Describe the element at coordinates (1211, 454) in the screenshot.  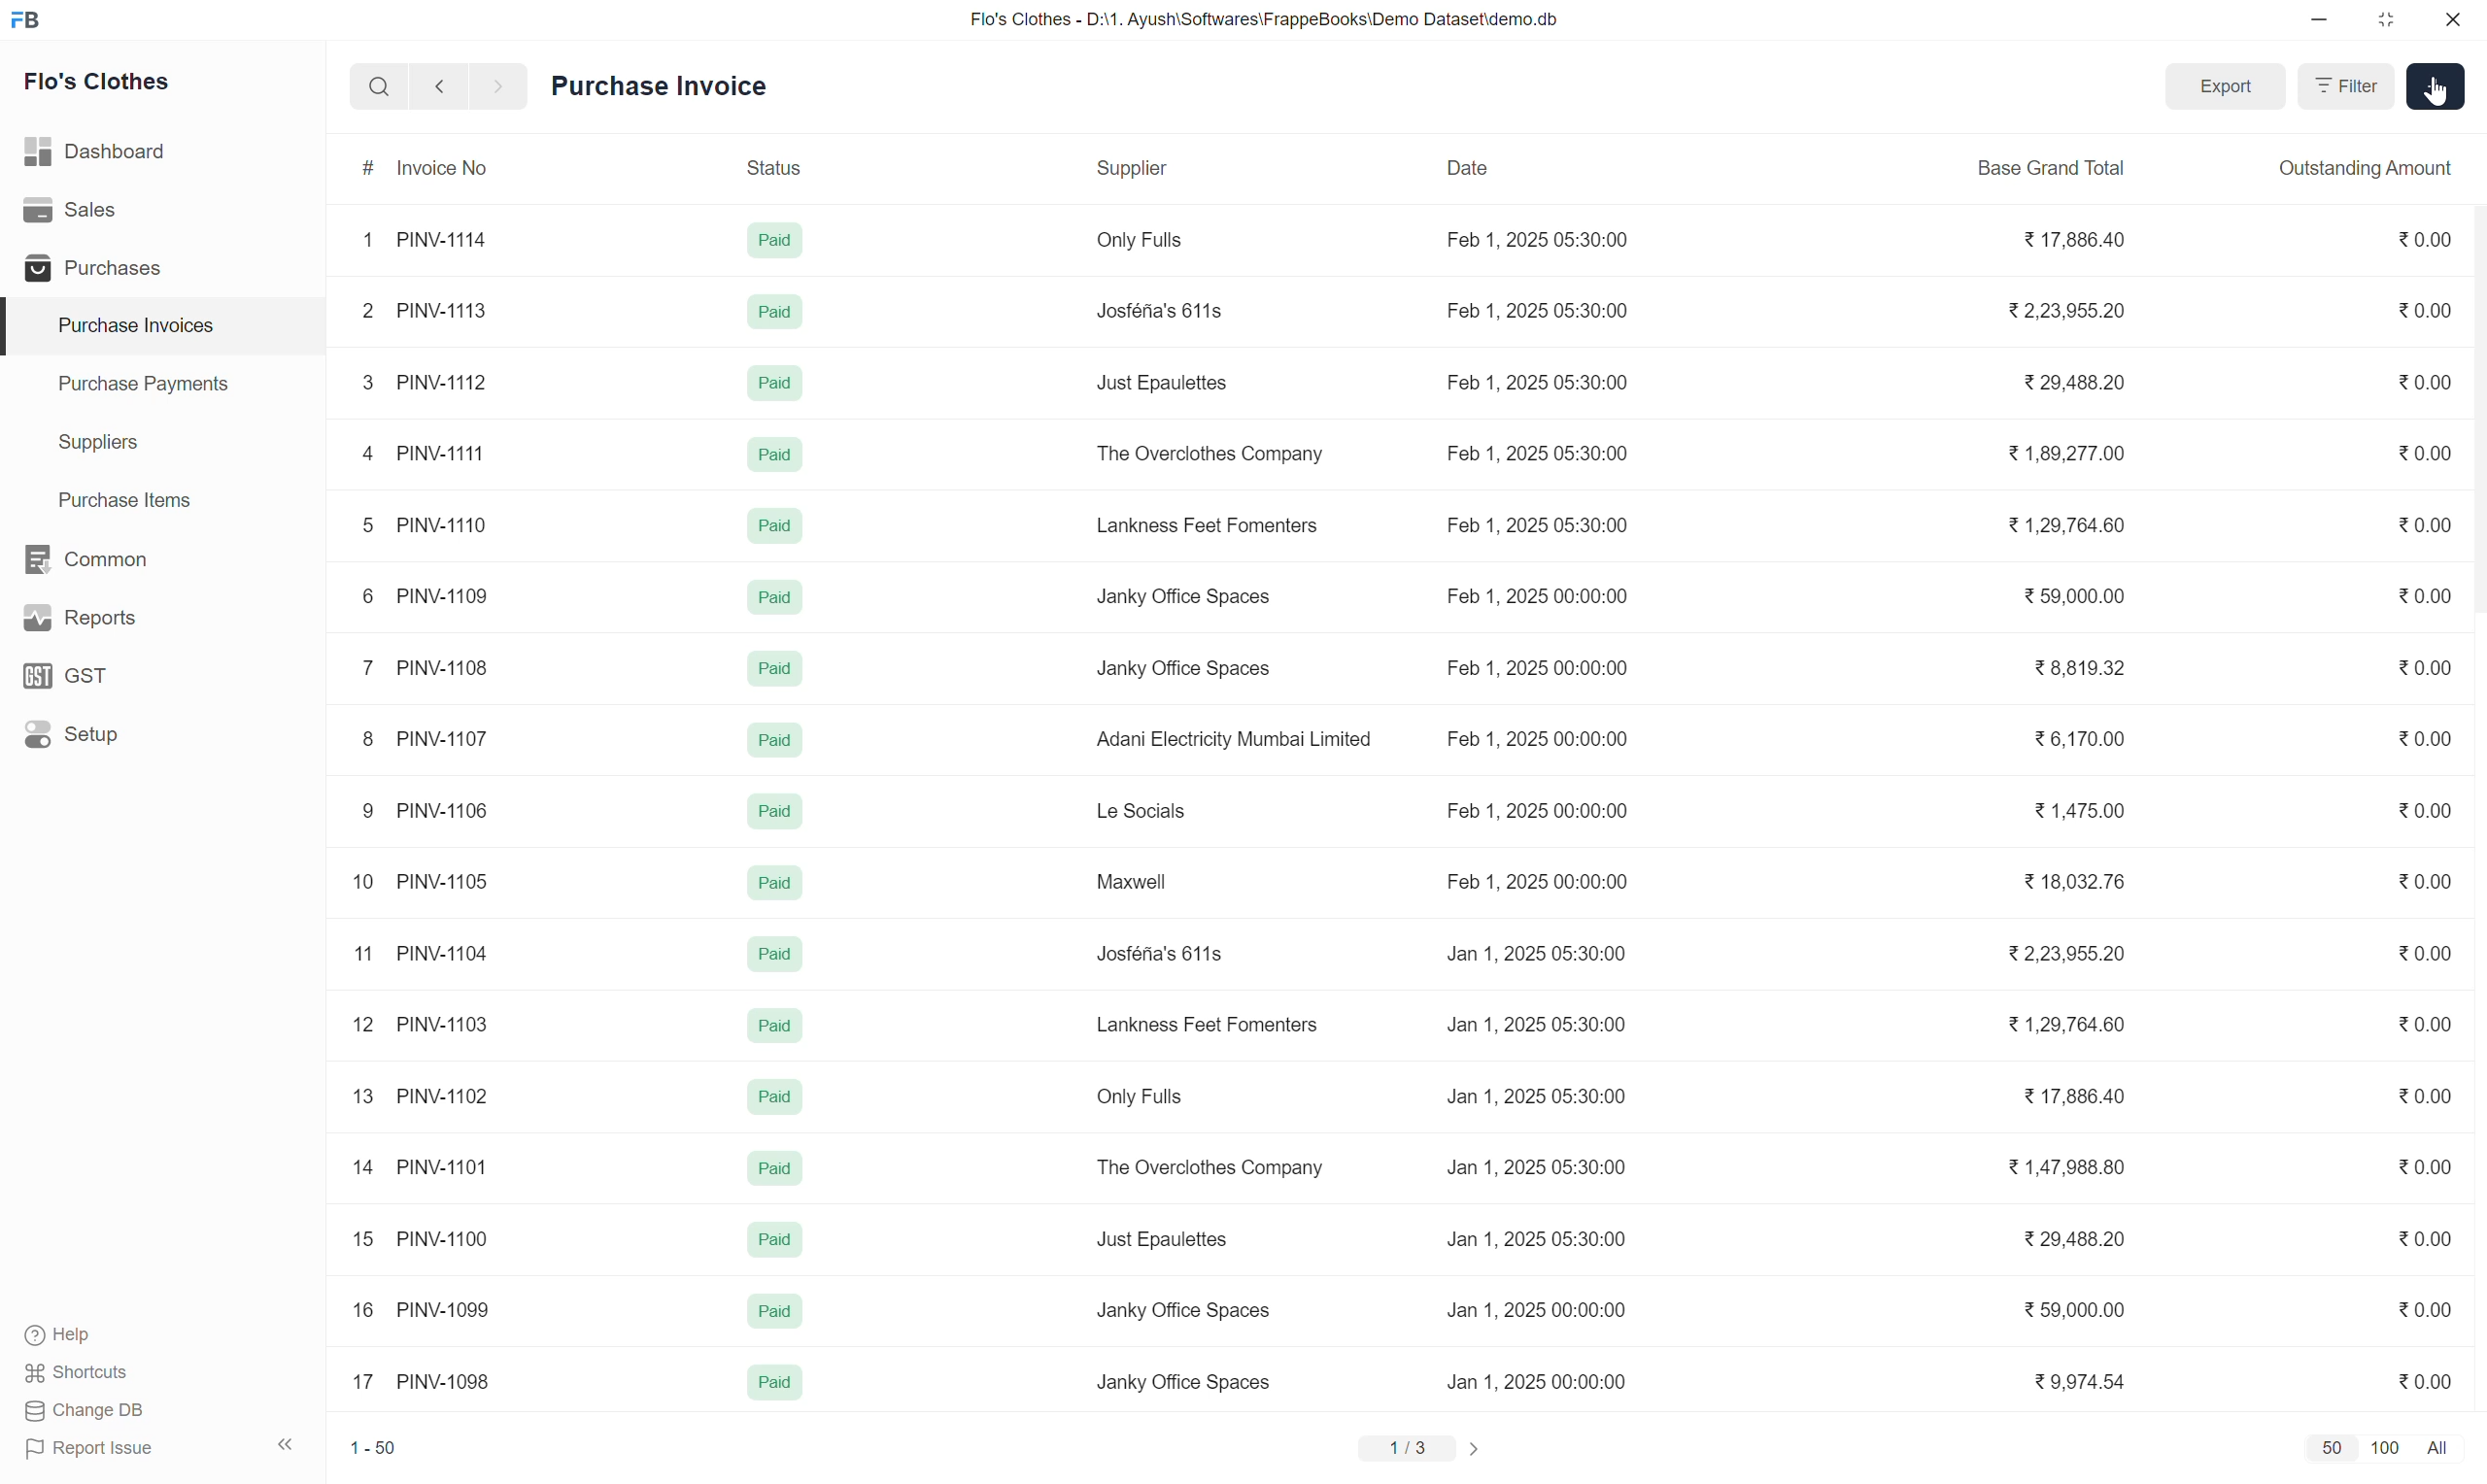
I see `The Overclothes Company` at that location.